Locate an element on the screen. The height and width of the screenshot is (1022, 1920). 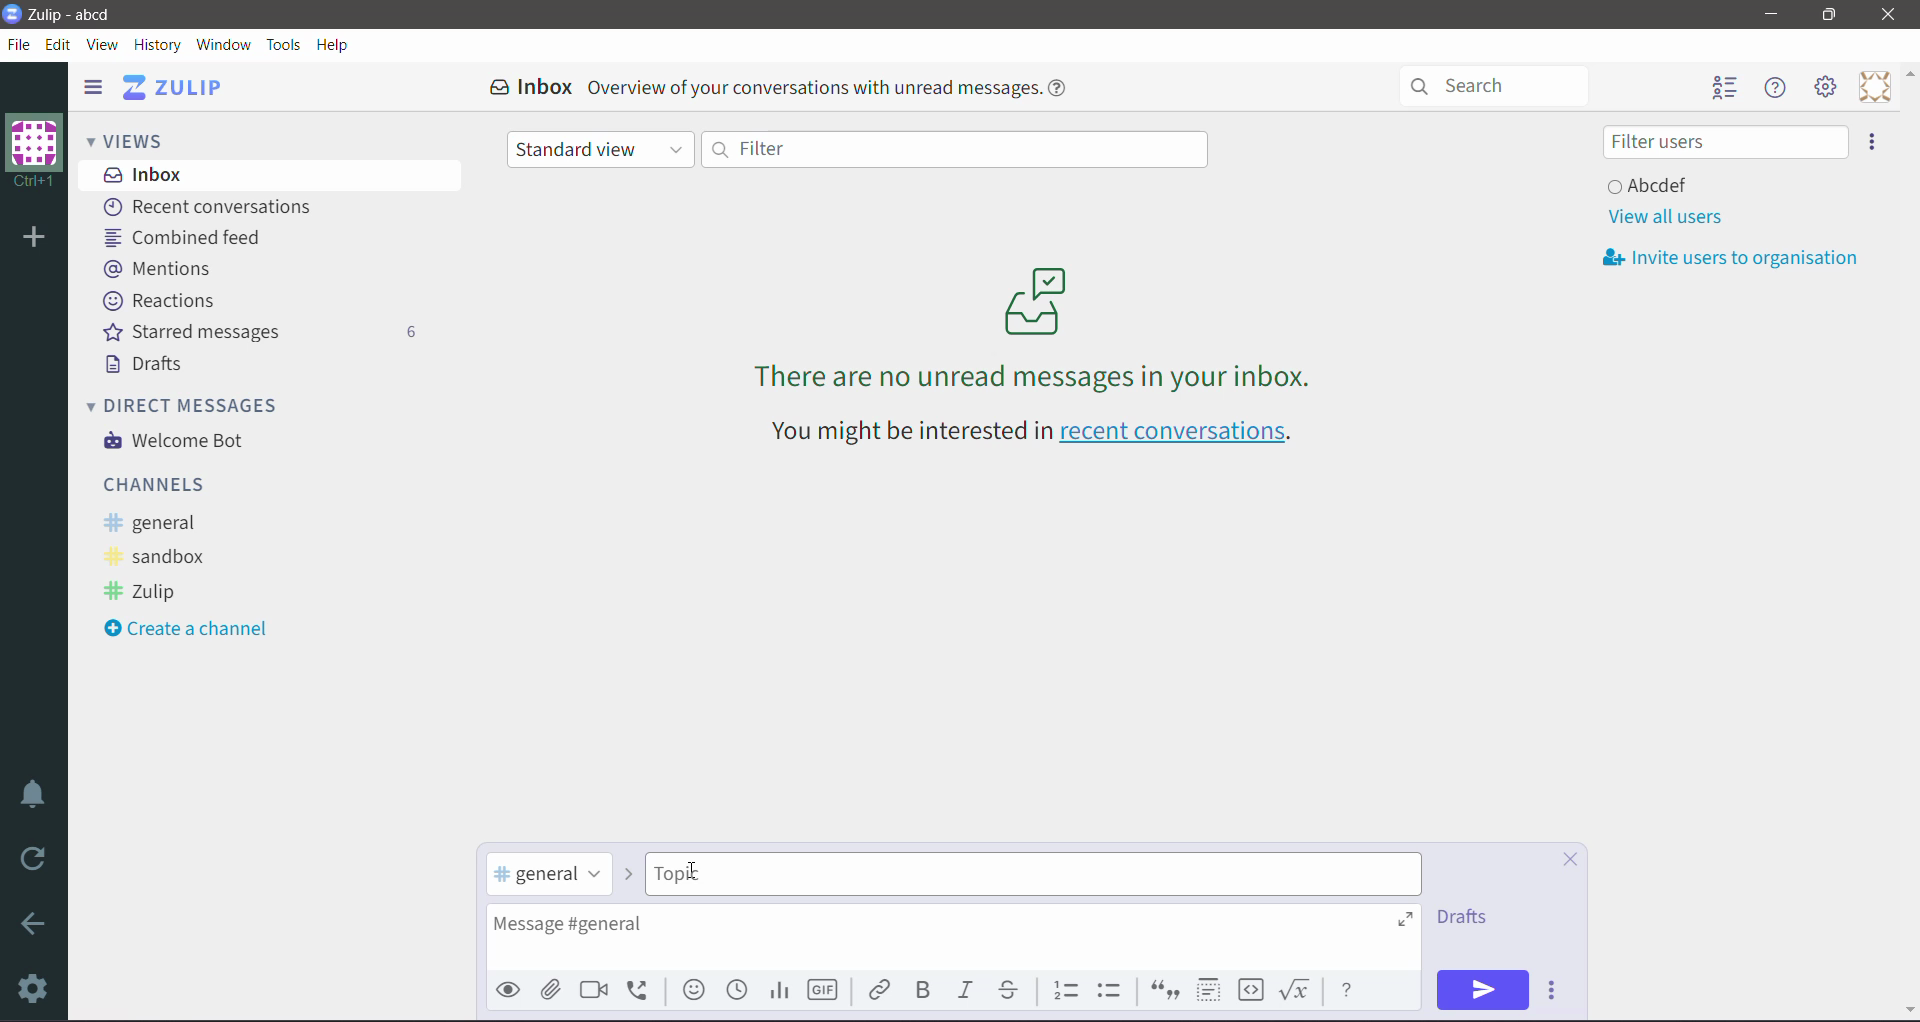
Combined feed is located at coordinates (190, 237).